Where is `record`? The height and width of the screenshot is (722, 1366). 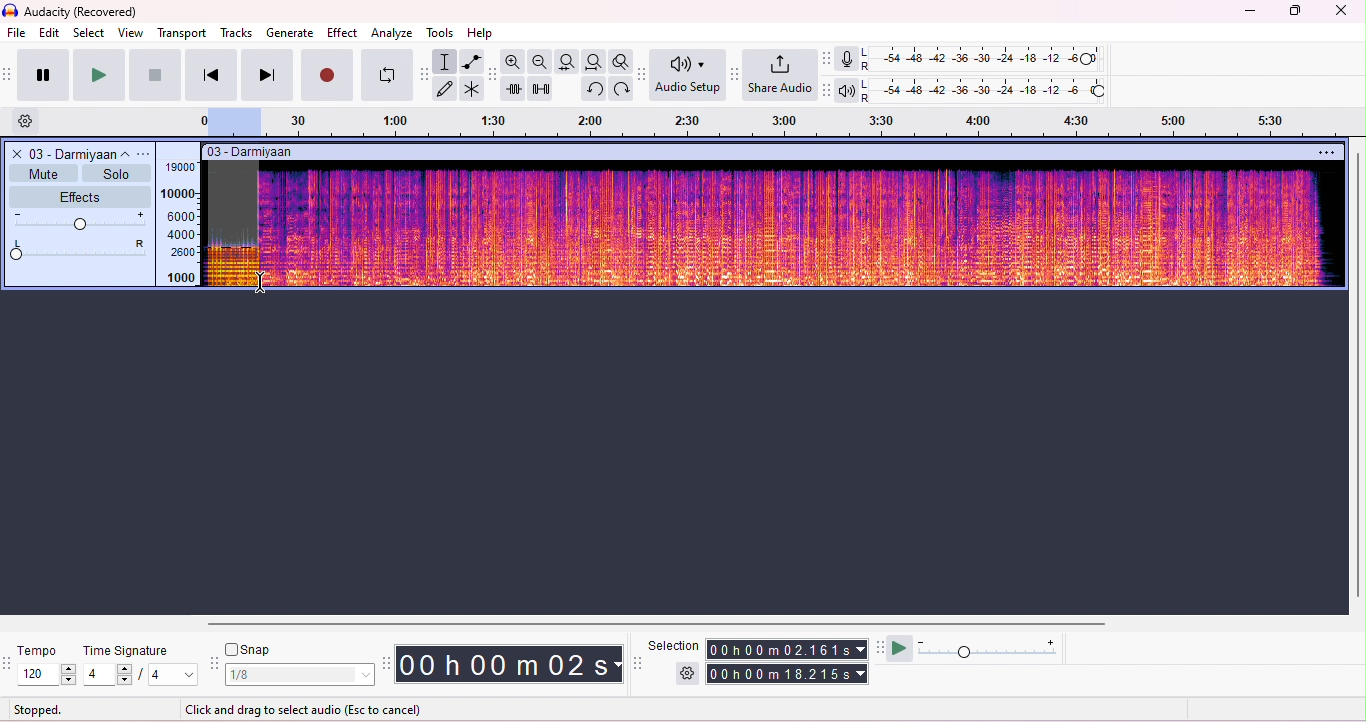 record is located at coordinates (326, 73).